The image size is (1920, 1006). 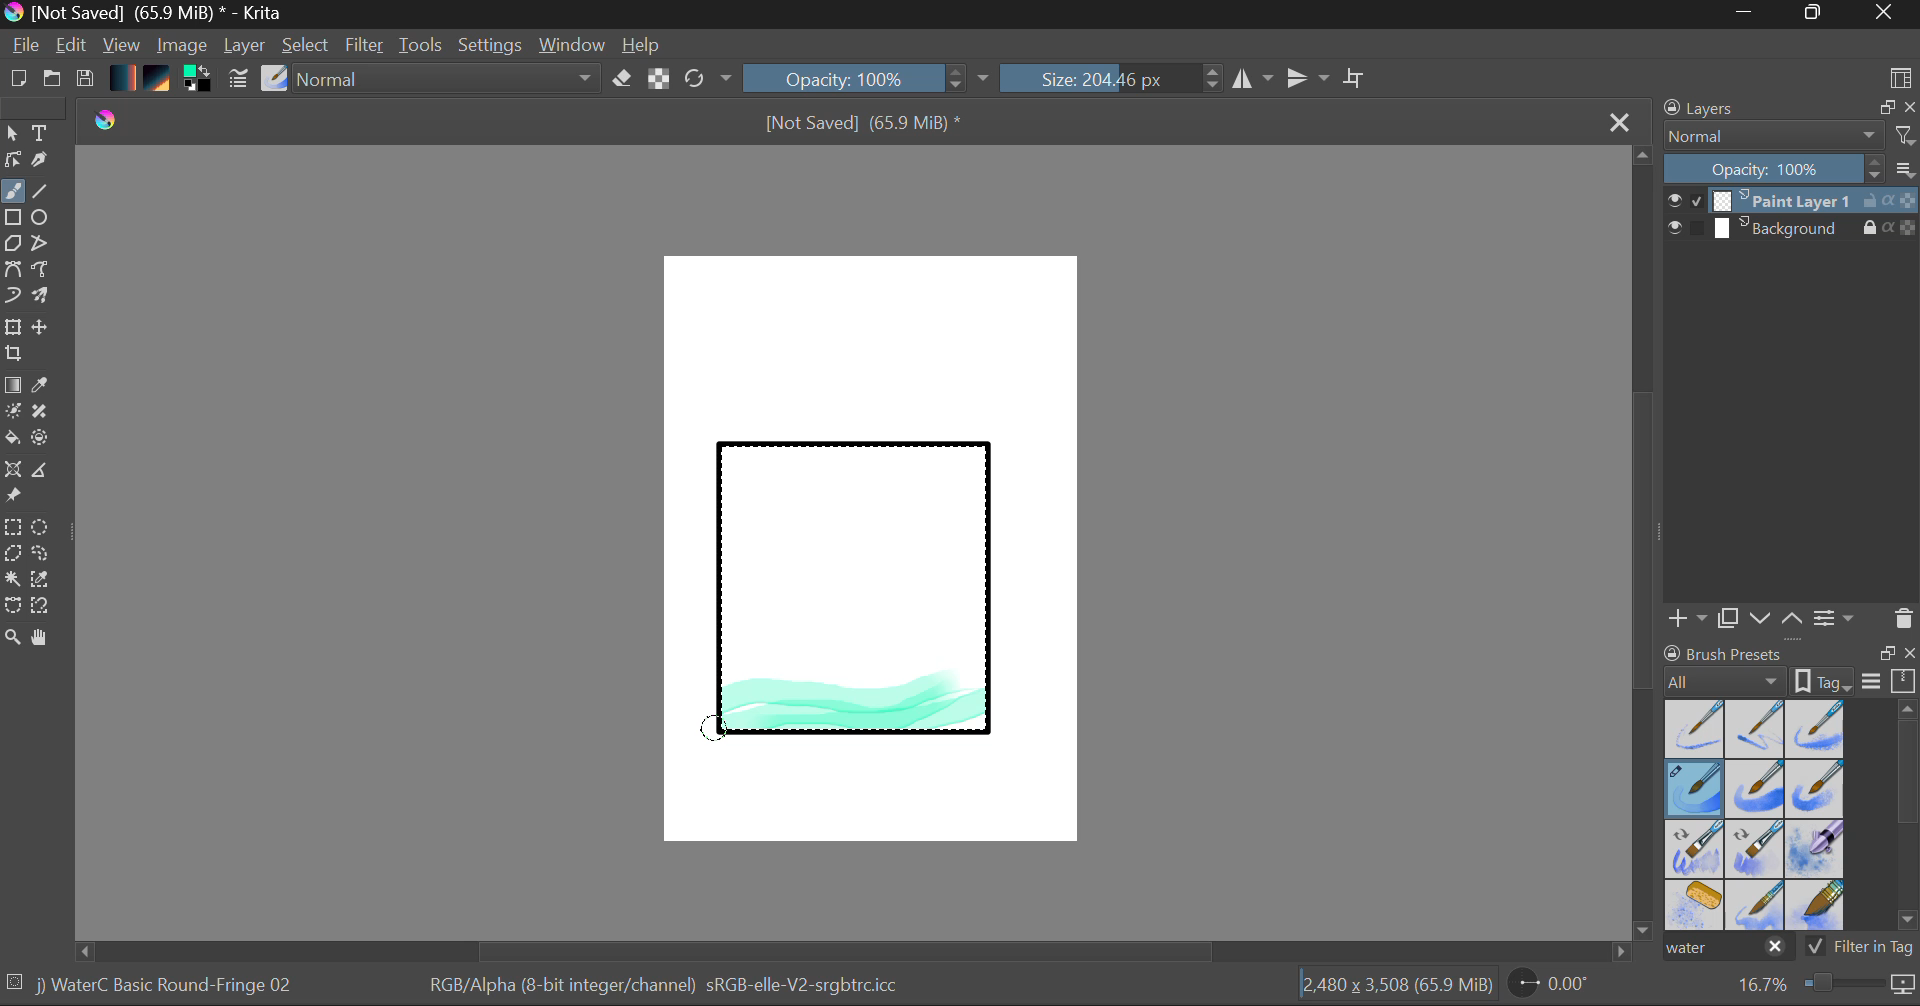 I want to click on Rectangle, so click(x=14, y=219).